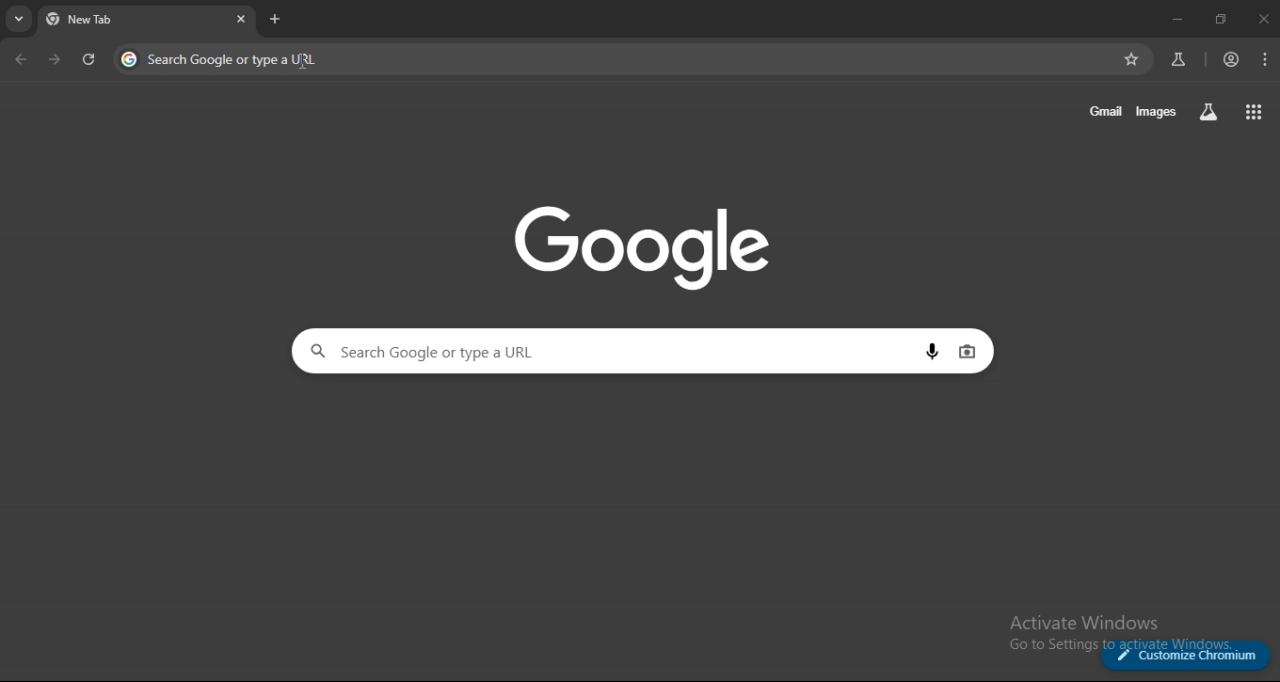 This screenshot has width=1280, height=682. I want to click on search google or type a URL, so click(612, 351).